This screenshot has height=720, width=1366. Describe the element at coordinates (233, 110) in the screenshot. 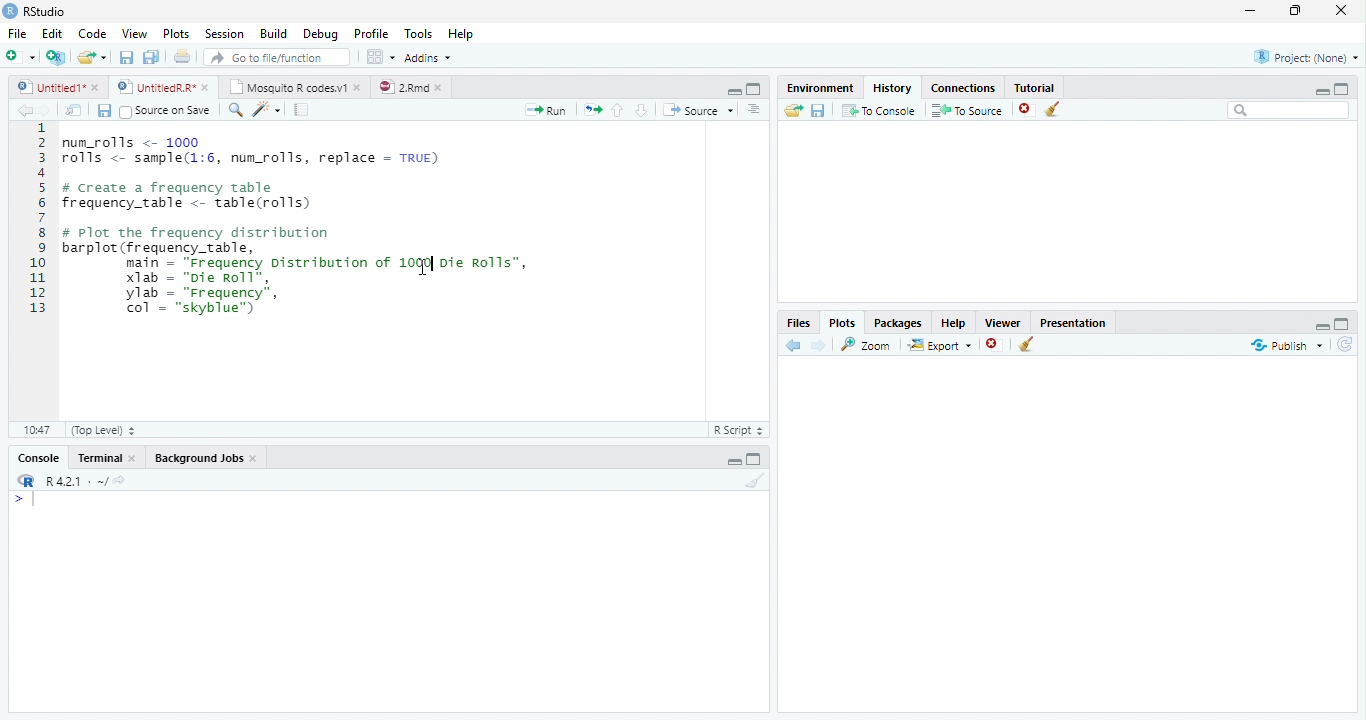

I see `Find/Replace` at that location.